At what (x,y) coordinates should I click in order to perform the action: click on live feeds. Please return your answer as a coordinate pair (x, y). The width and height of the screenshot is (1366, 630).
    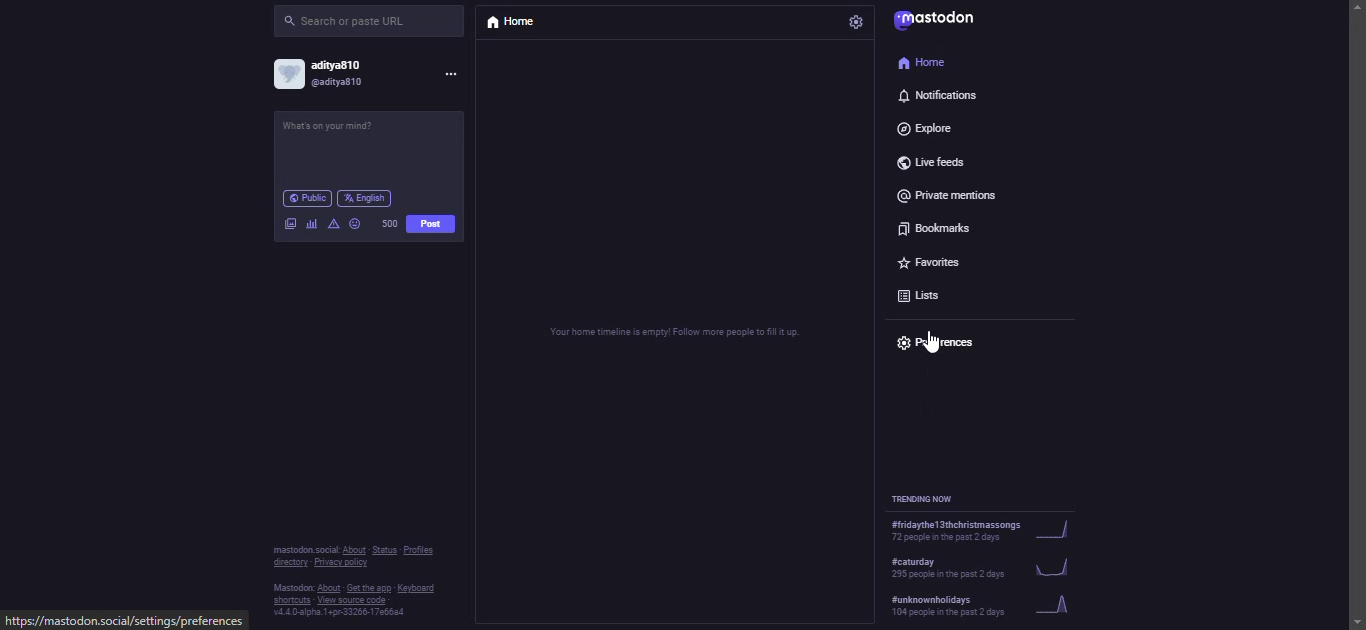
    Looking at the image, I should click on (933, 162).